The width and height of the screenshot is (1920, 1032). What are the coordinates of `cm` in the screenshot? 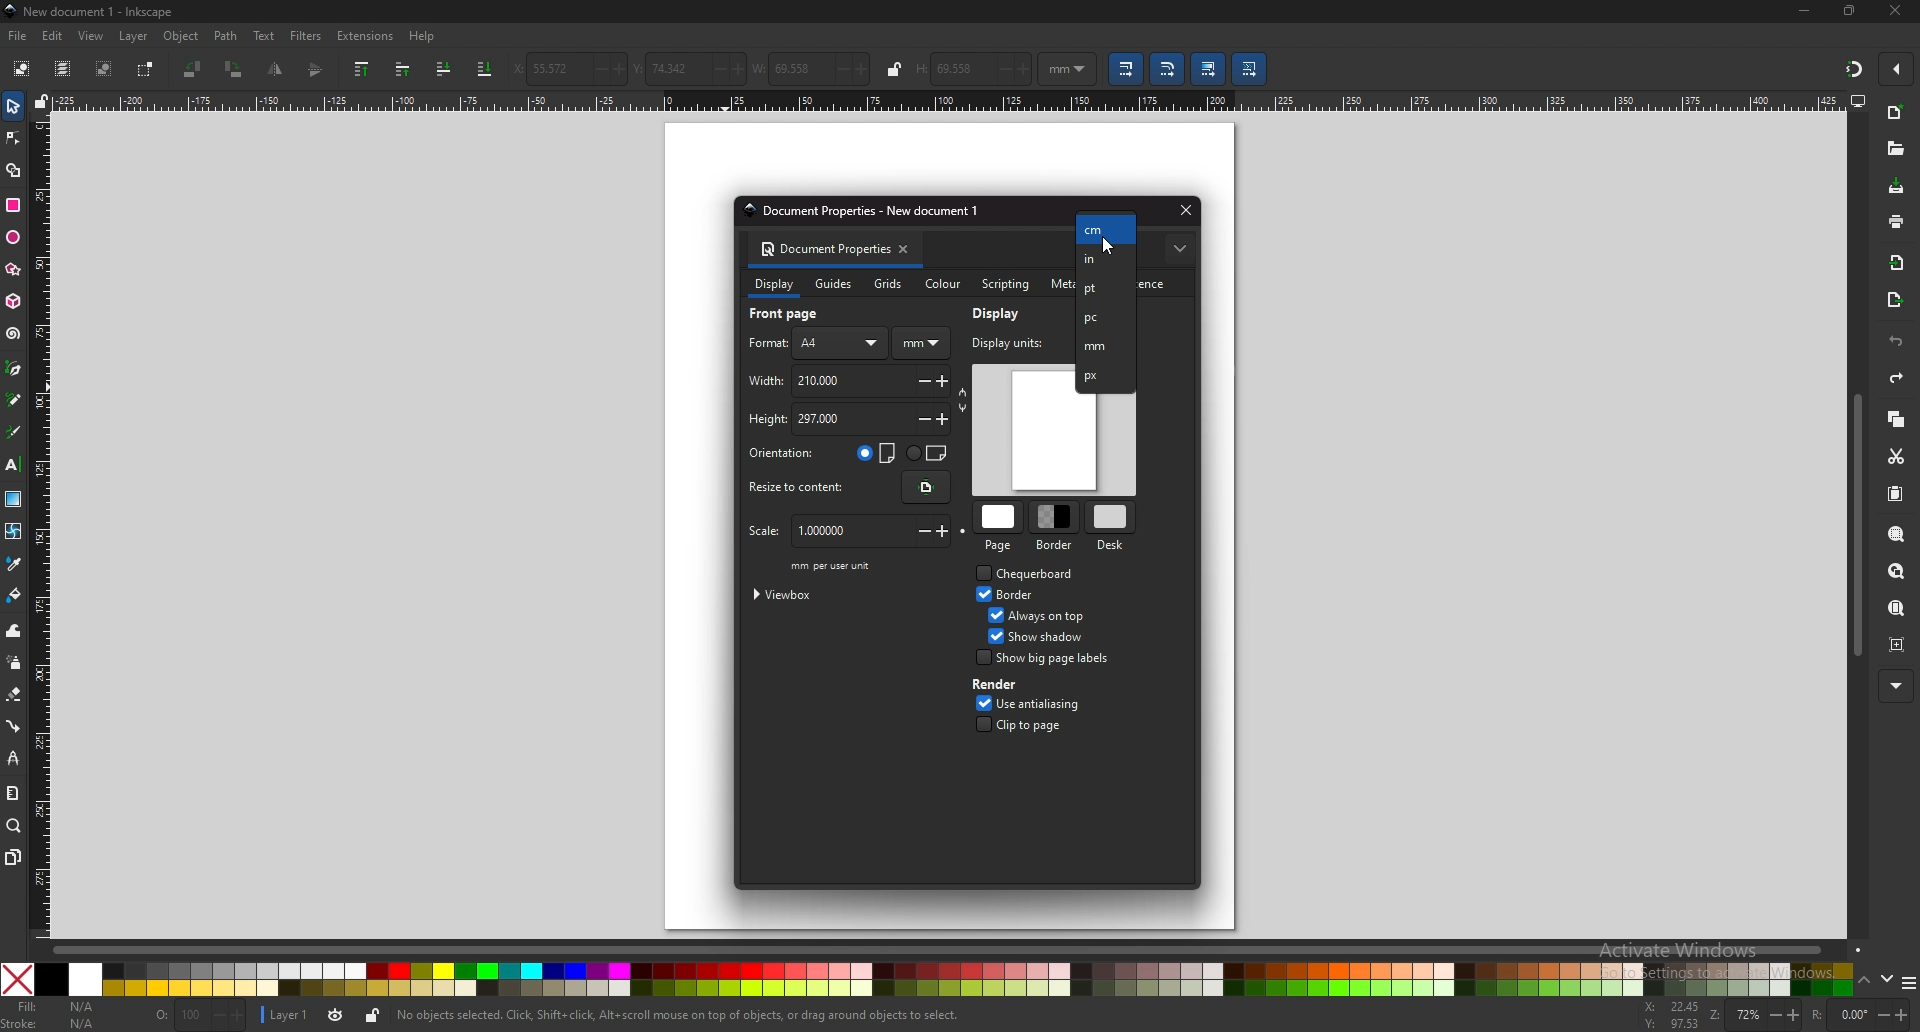 It's located at (1105, 230).